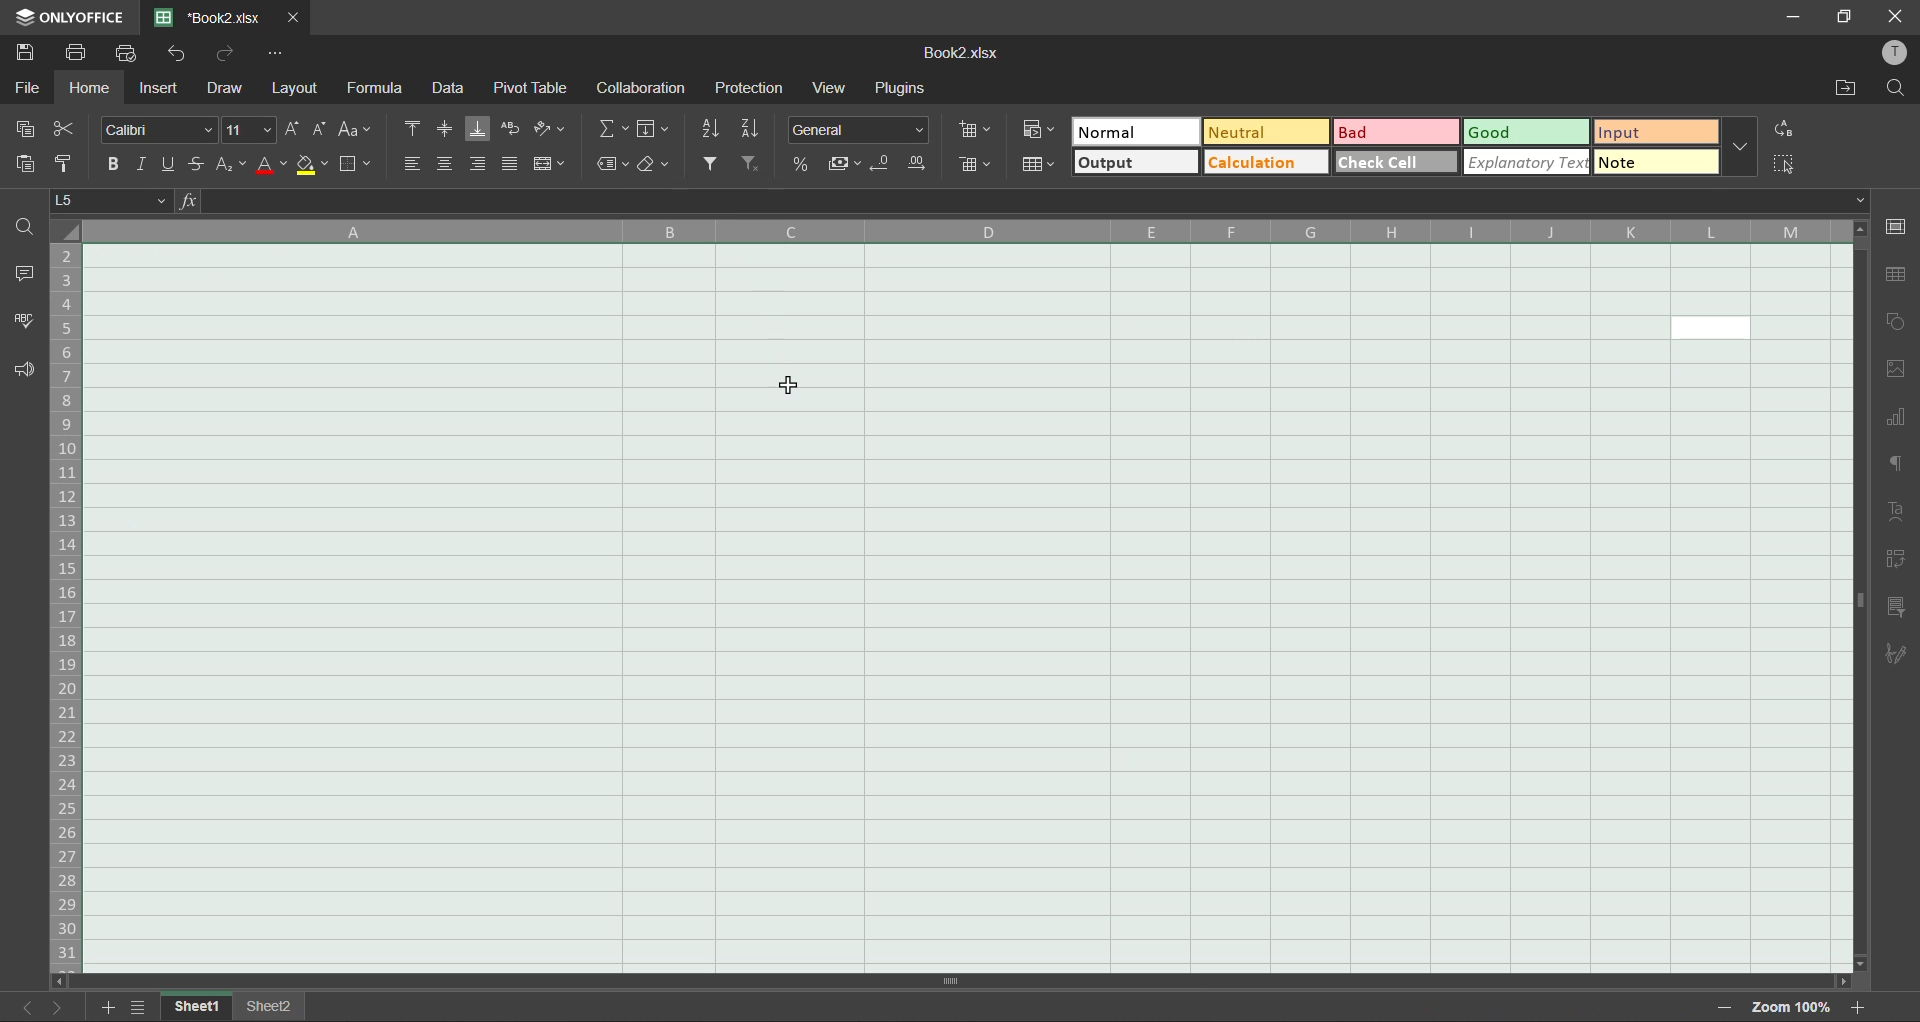 The width and height of the screenshot is (1920, 1022). I want to click on clear, so click(658, 169).